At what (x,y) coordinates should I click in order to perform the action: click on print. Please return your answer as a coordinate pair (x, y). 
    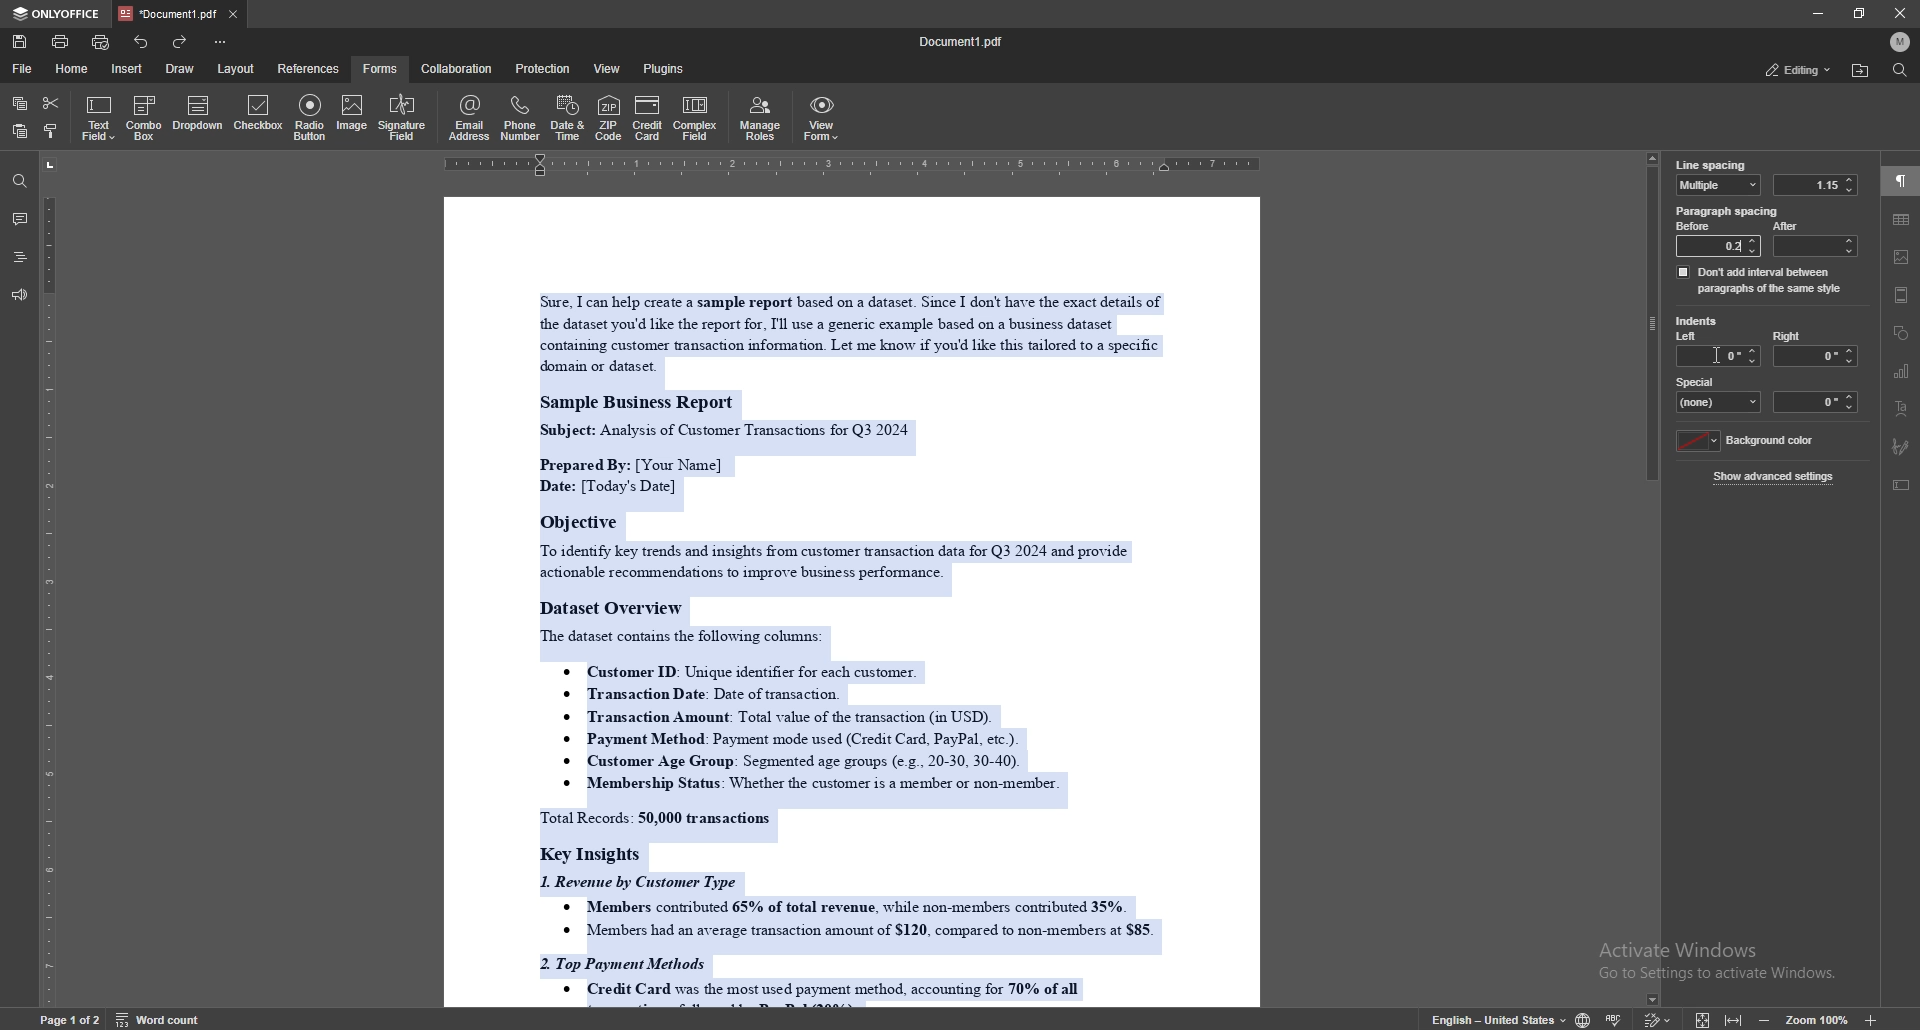
    Looking at the image, I should click on (61, 41).